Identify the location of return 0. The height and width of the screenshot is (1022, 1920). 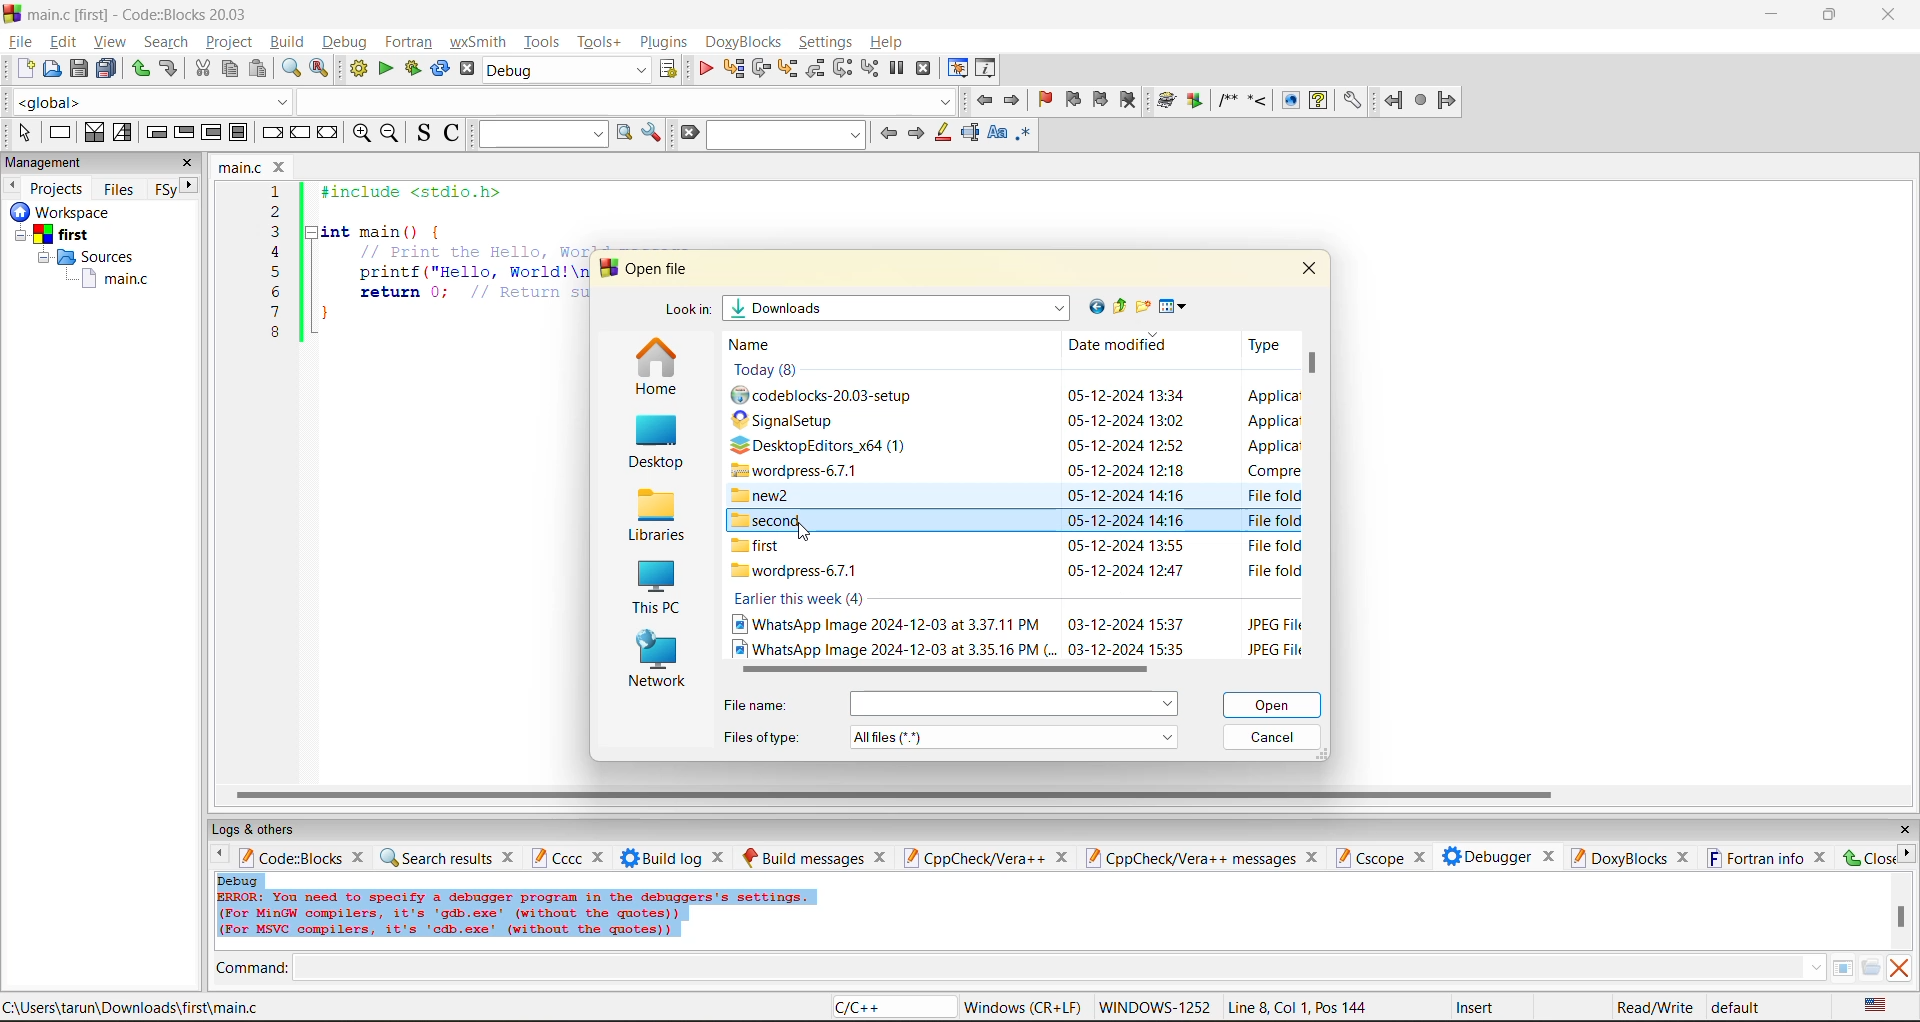
(473, 292).